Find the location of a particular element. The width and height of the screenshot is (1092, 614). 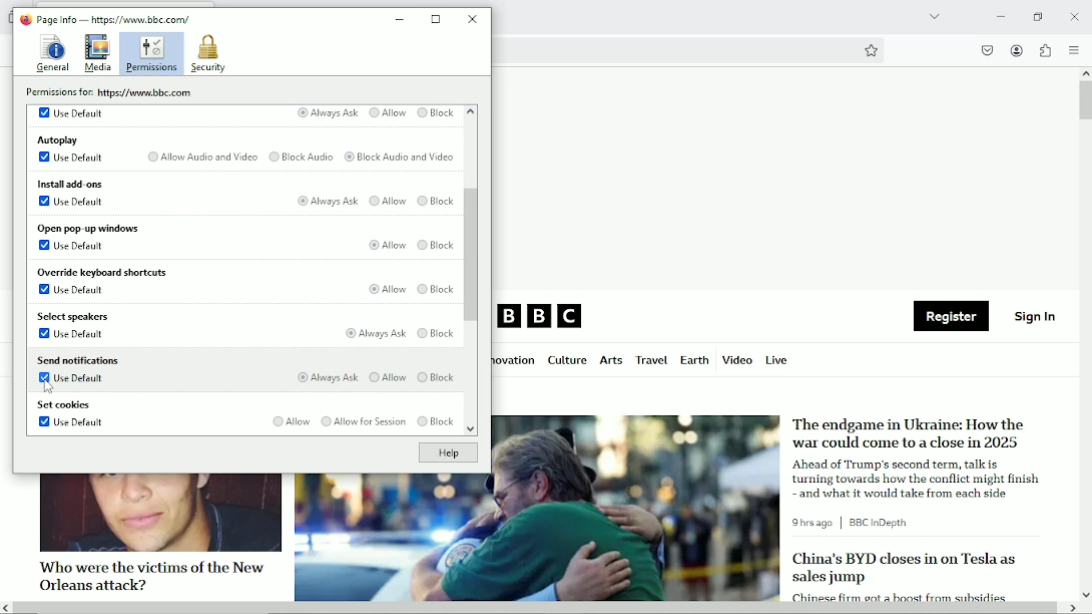

Allow for session is located at coordinates (362, 422).